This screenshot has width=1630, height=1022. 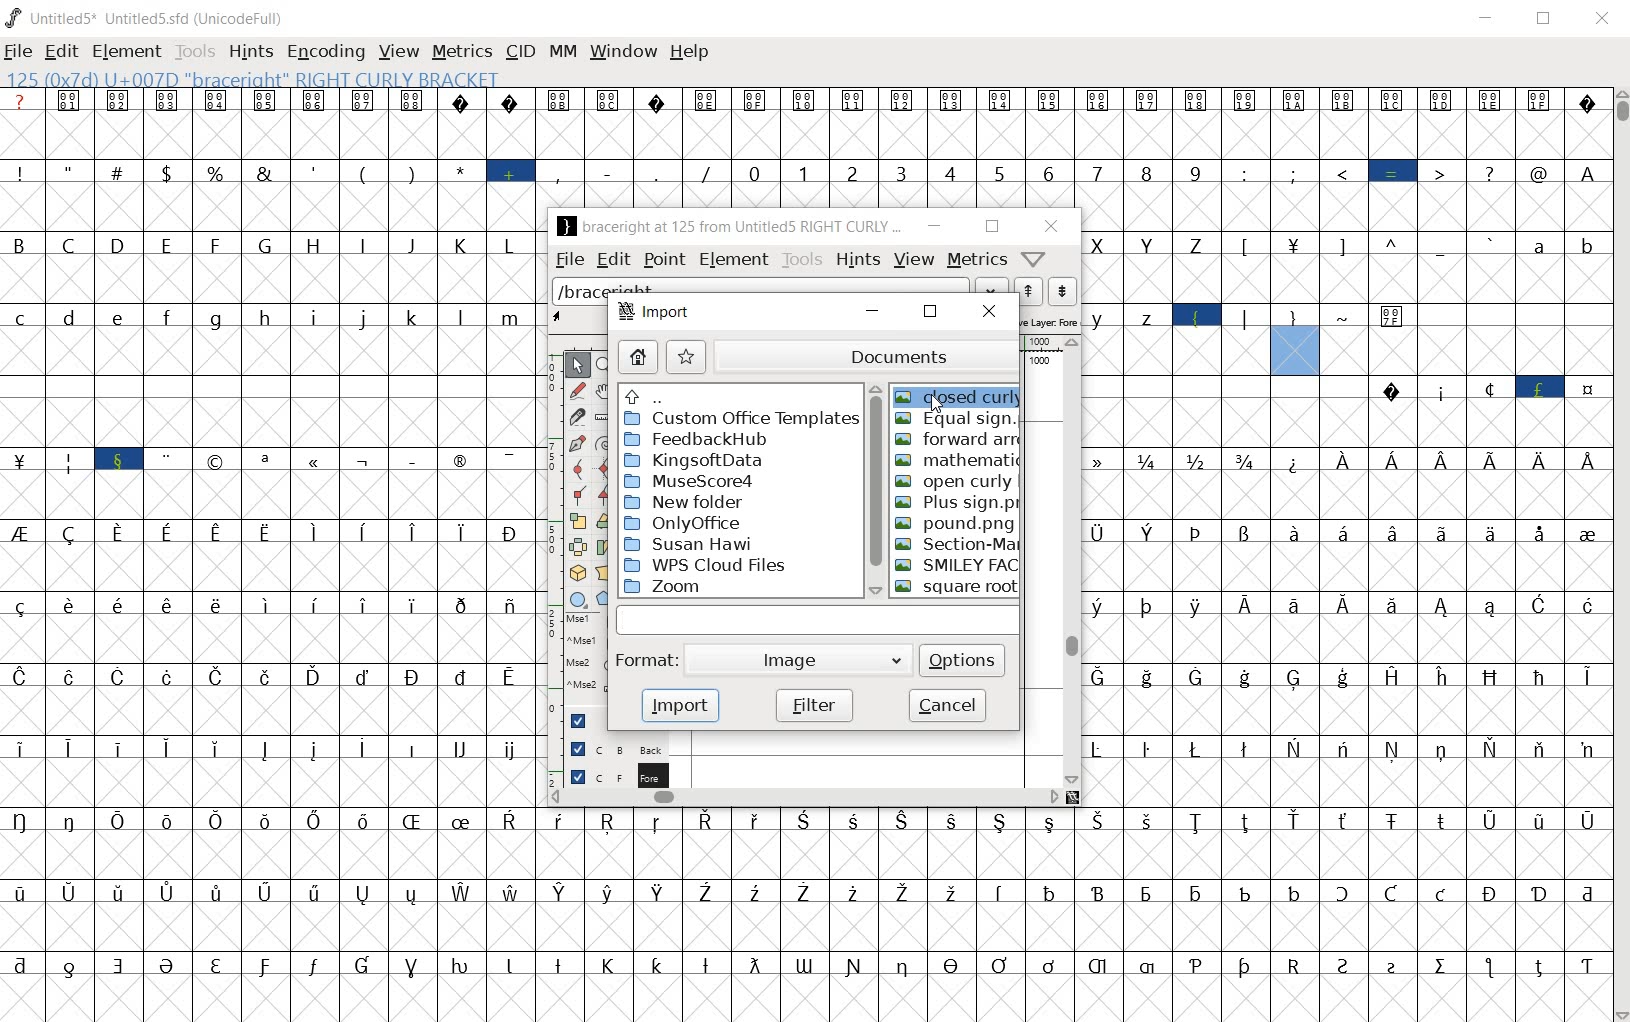 I want to click on restore down, so click(x=992, y=226).